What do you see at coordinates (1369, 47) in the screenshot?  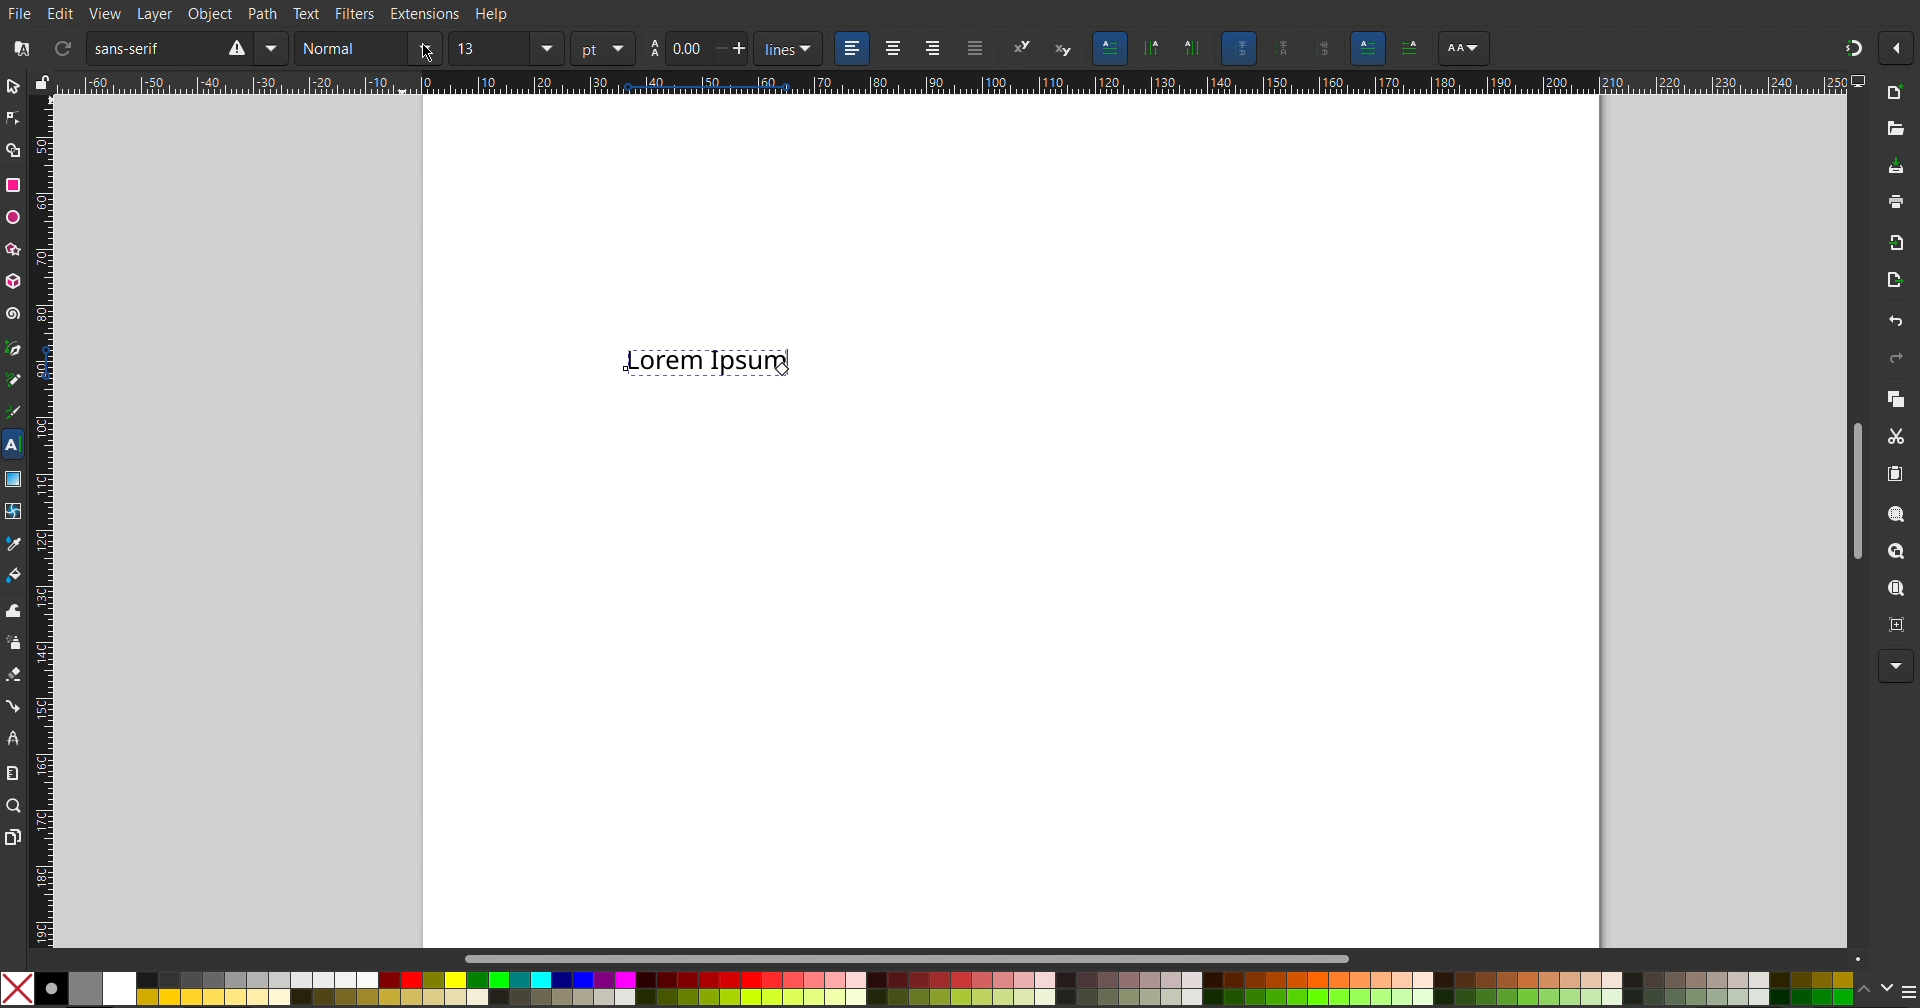 I see `Left to right orientation` at bounding box center [1369, 47].